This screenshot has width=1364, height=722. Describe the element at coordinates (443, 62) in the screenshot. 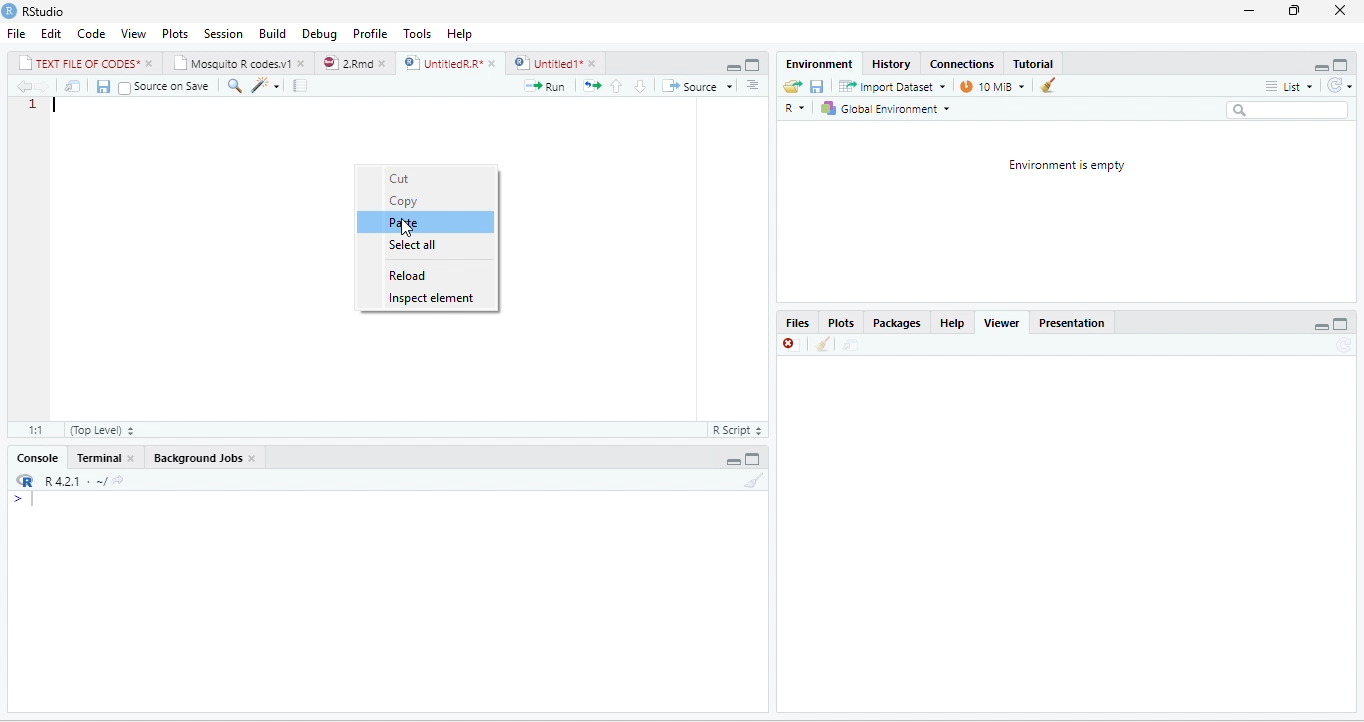

I see `UnttiedR A` at that location.